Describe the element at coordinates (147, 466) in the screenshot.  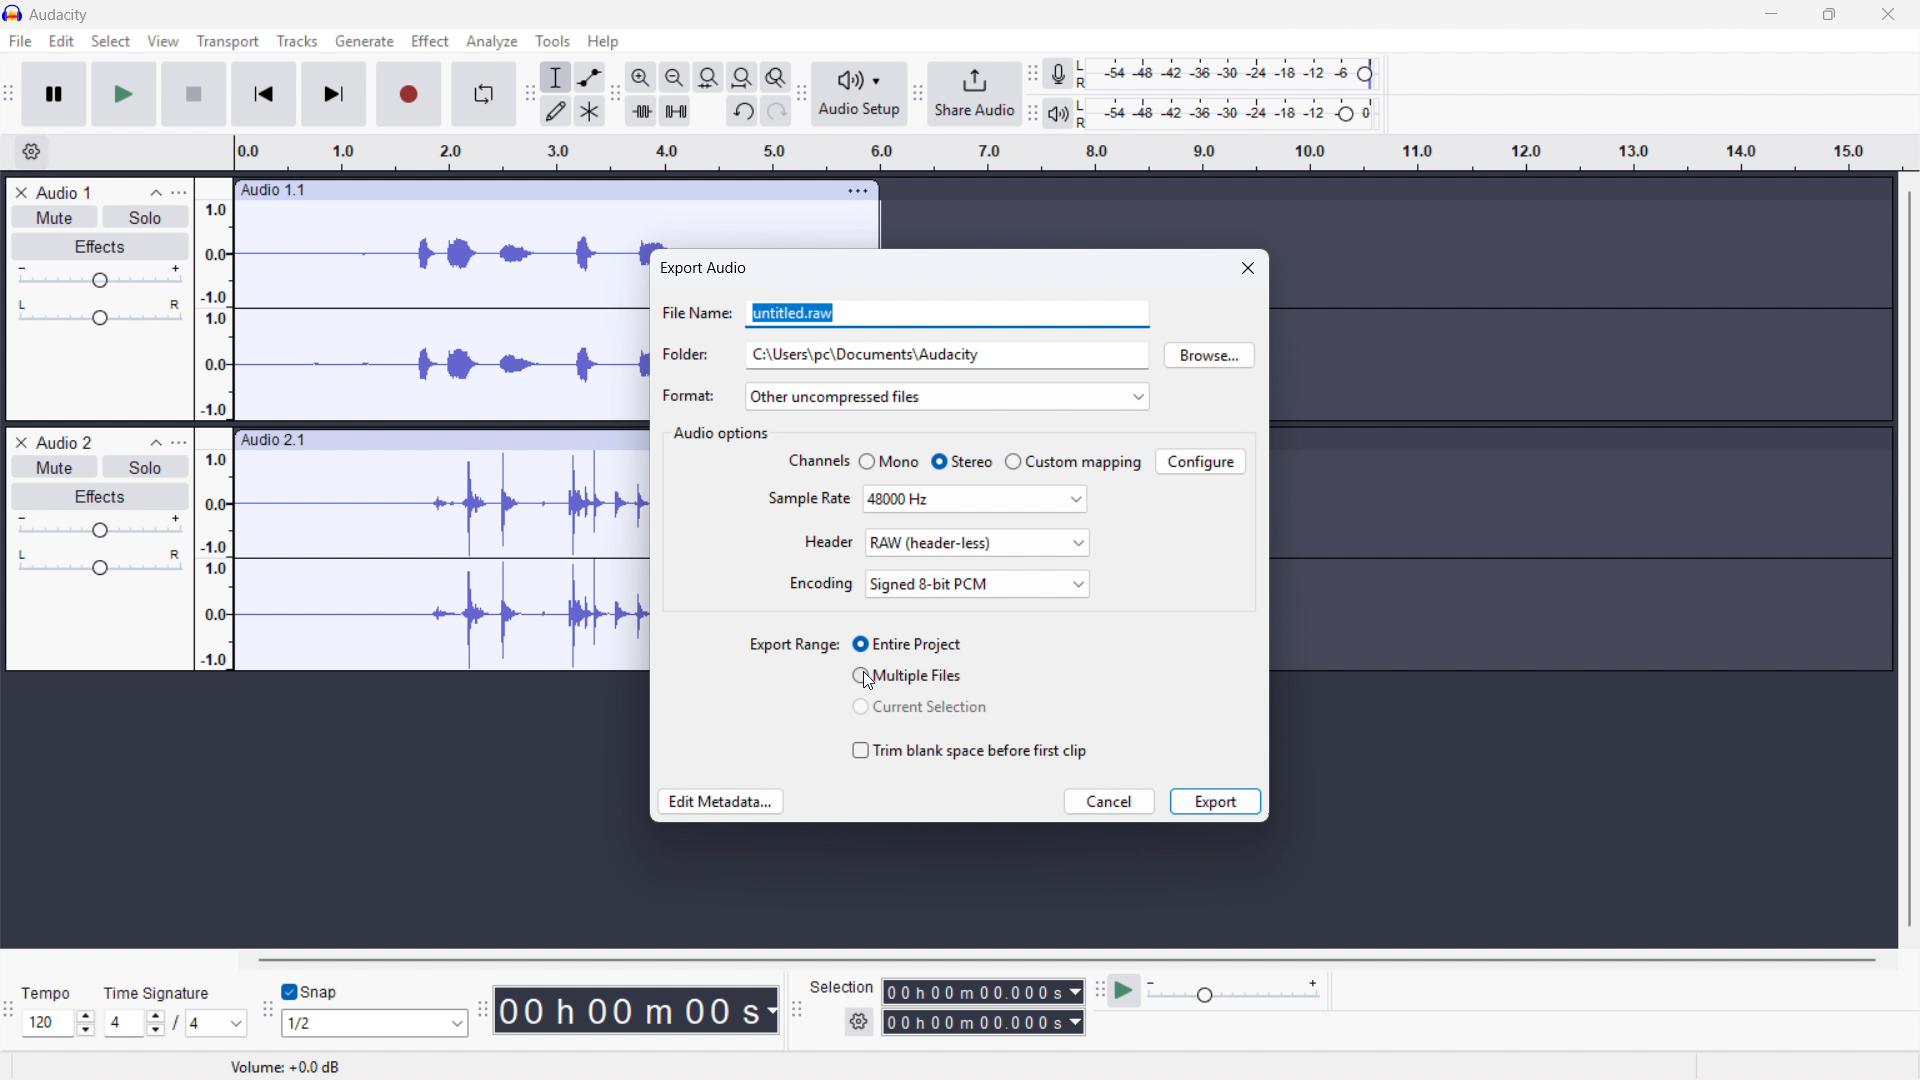
I see `Solo ` at that location.